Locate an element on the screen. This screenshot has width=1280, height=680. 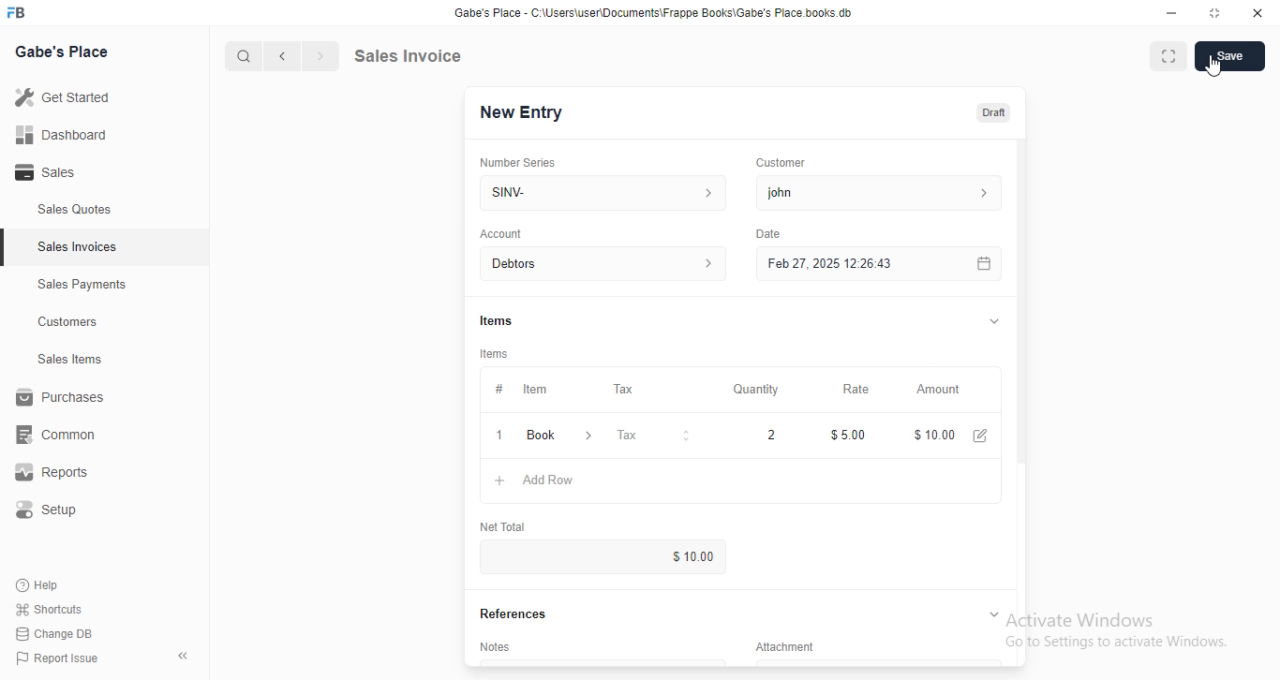
Next is located at coordinates (319, 54).